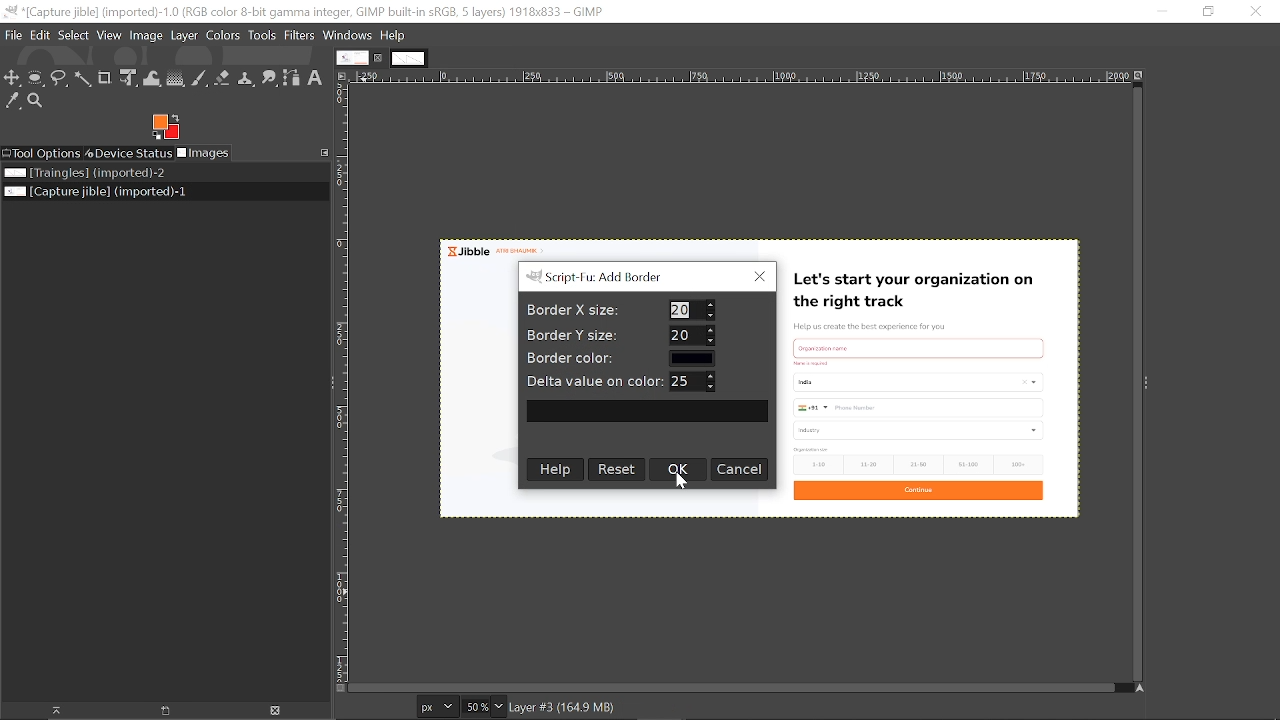  I want to click on Border Y size, so click(691, 335).